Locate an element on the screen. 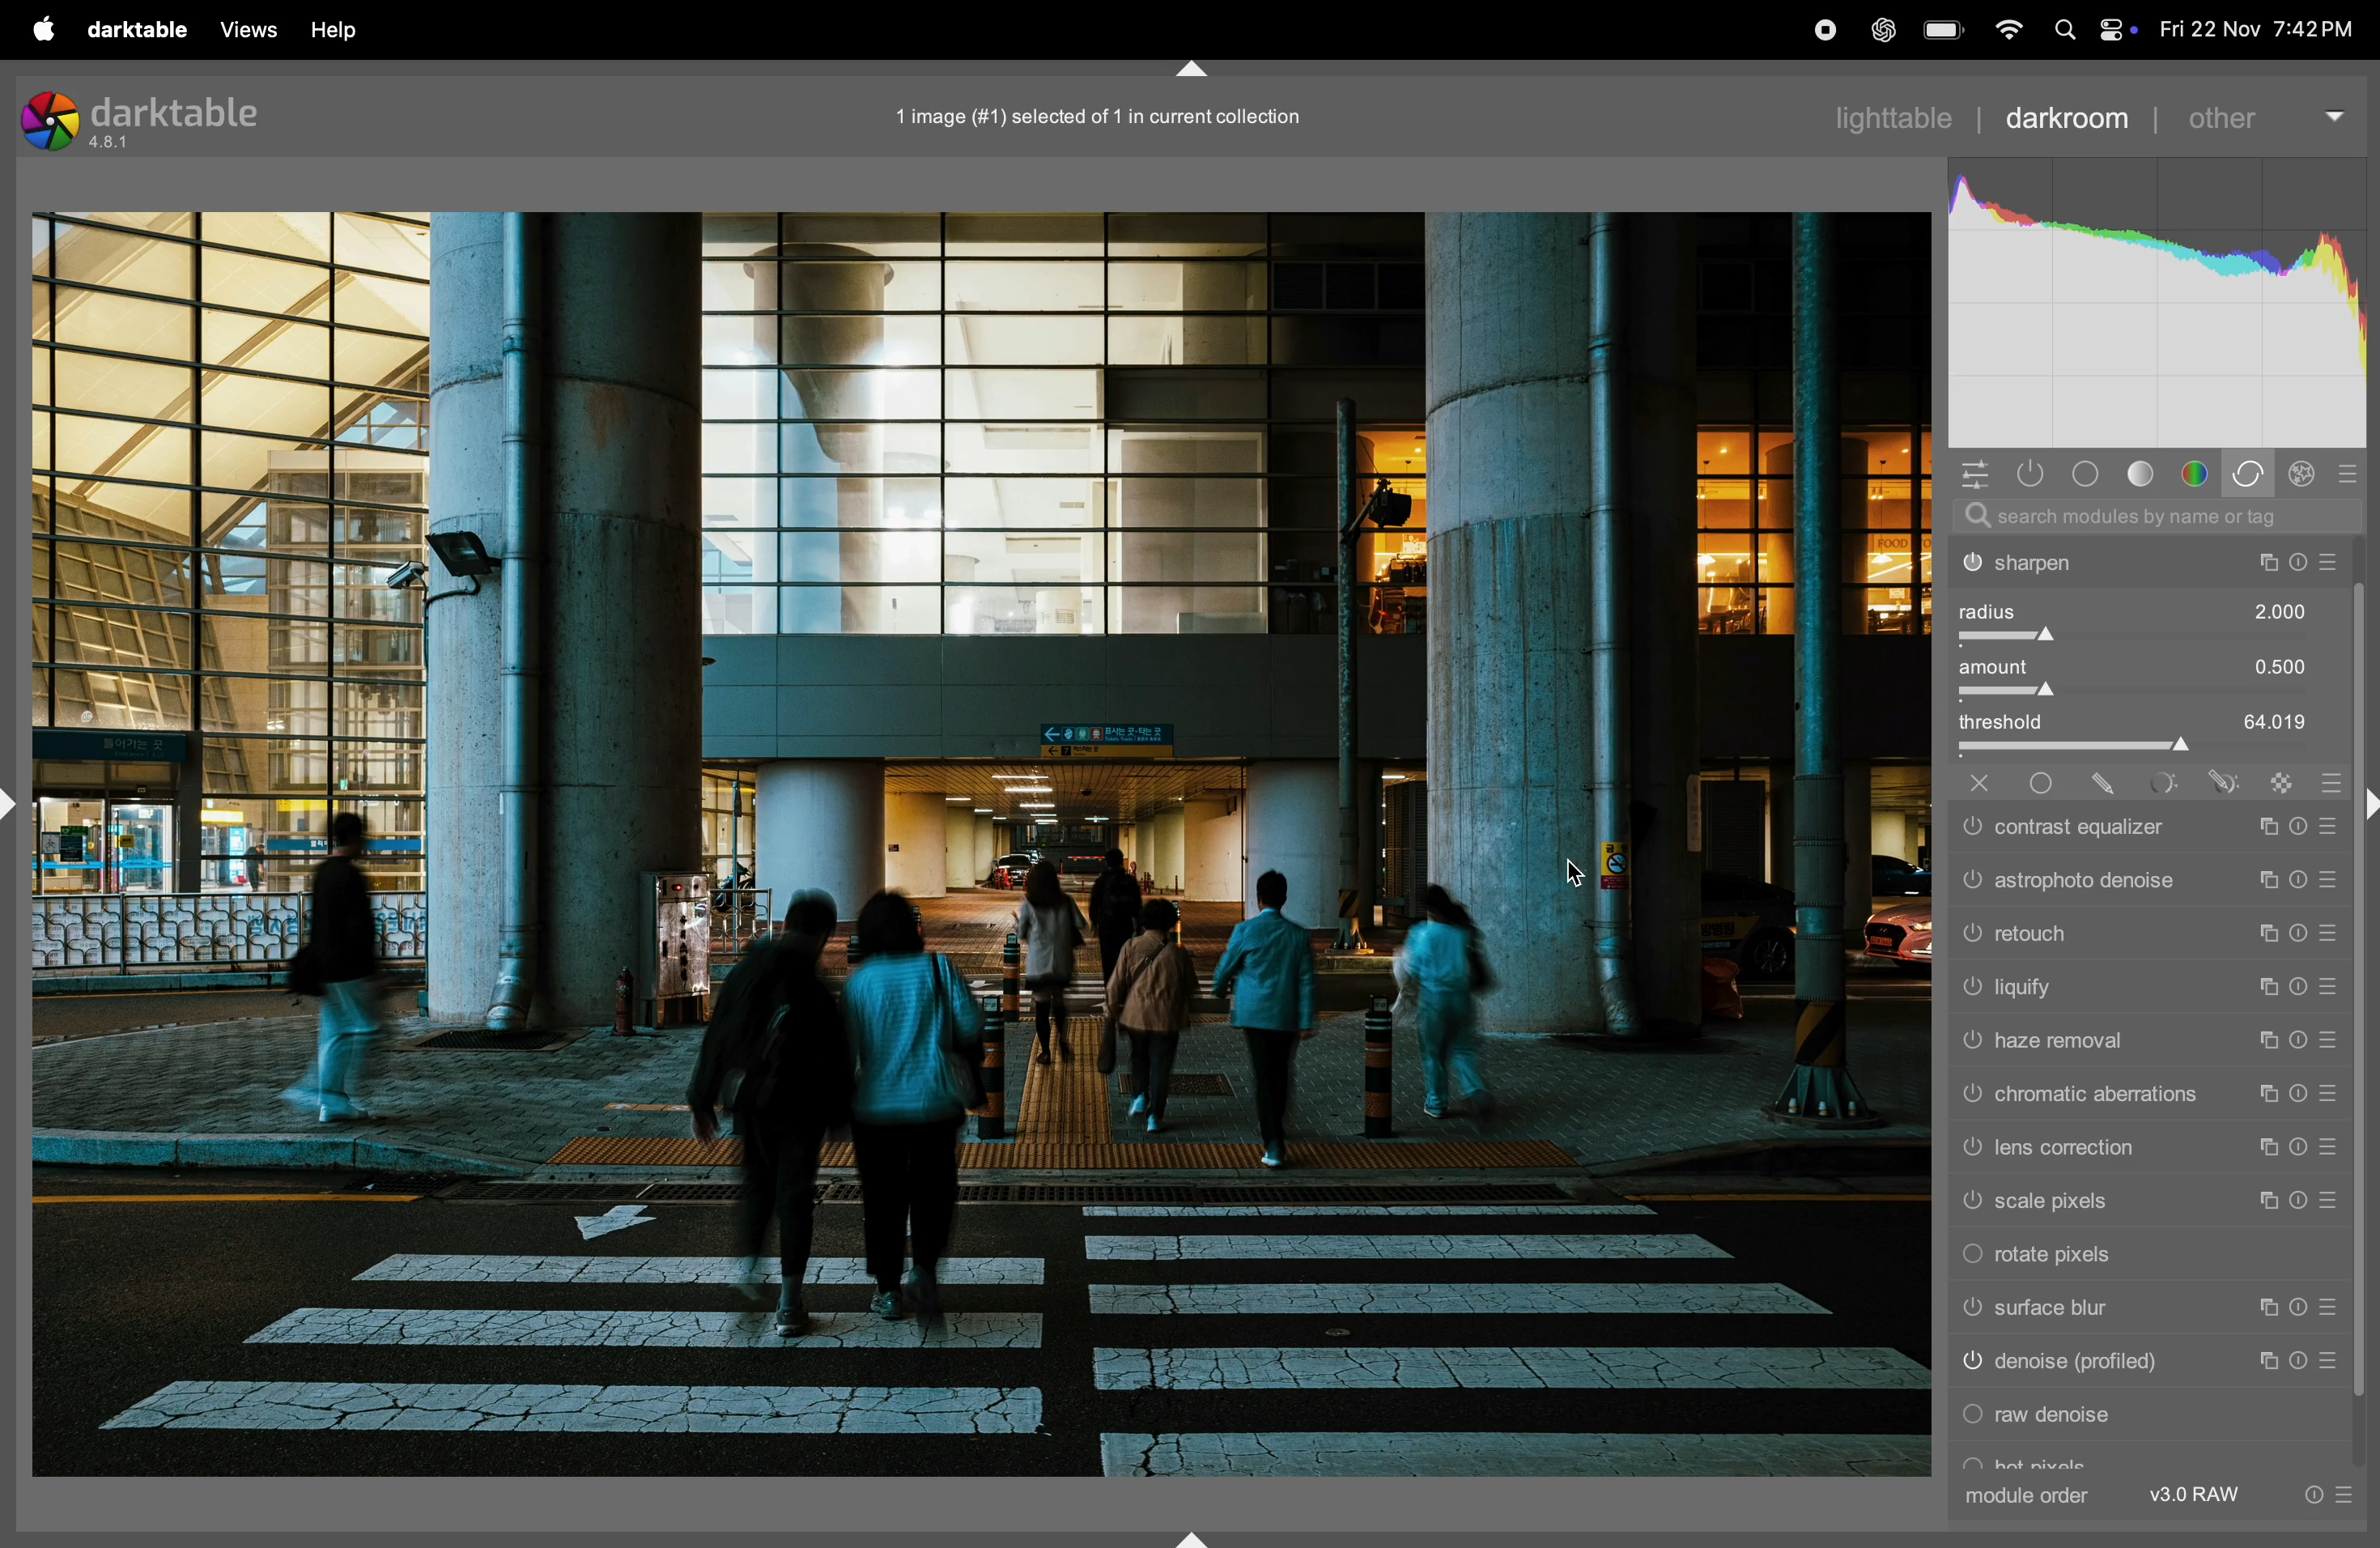 Image resolution: width=2380 pixels, height=1548 pixels. date and time is located at coordinates (2259, 25).